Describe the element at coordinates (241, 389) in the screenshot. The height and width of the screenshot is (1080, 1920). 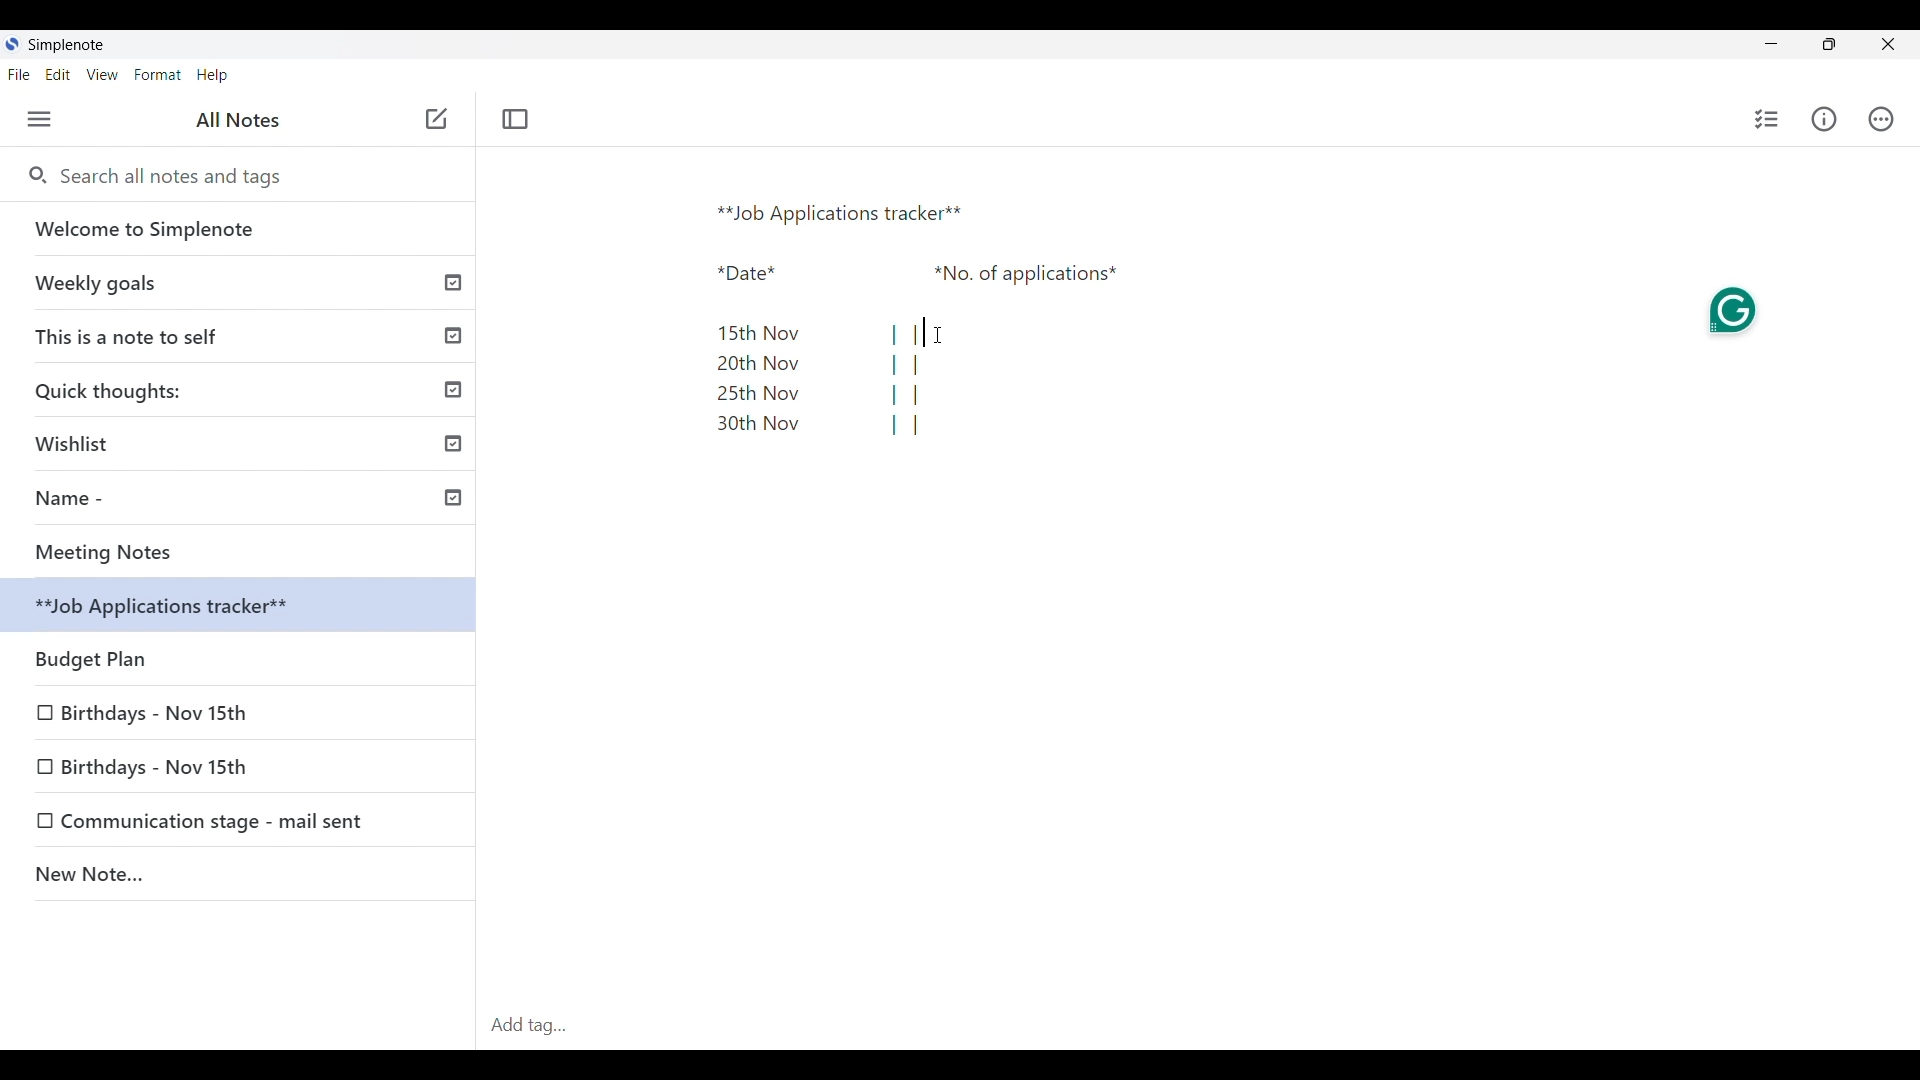
I see `Quick thoughts` at that location.